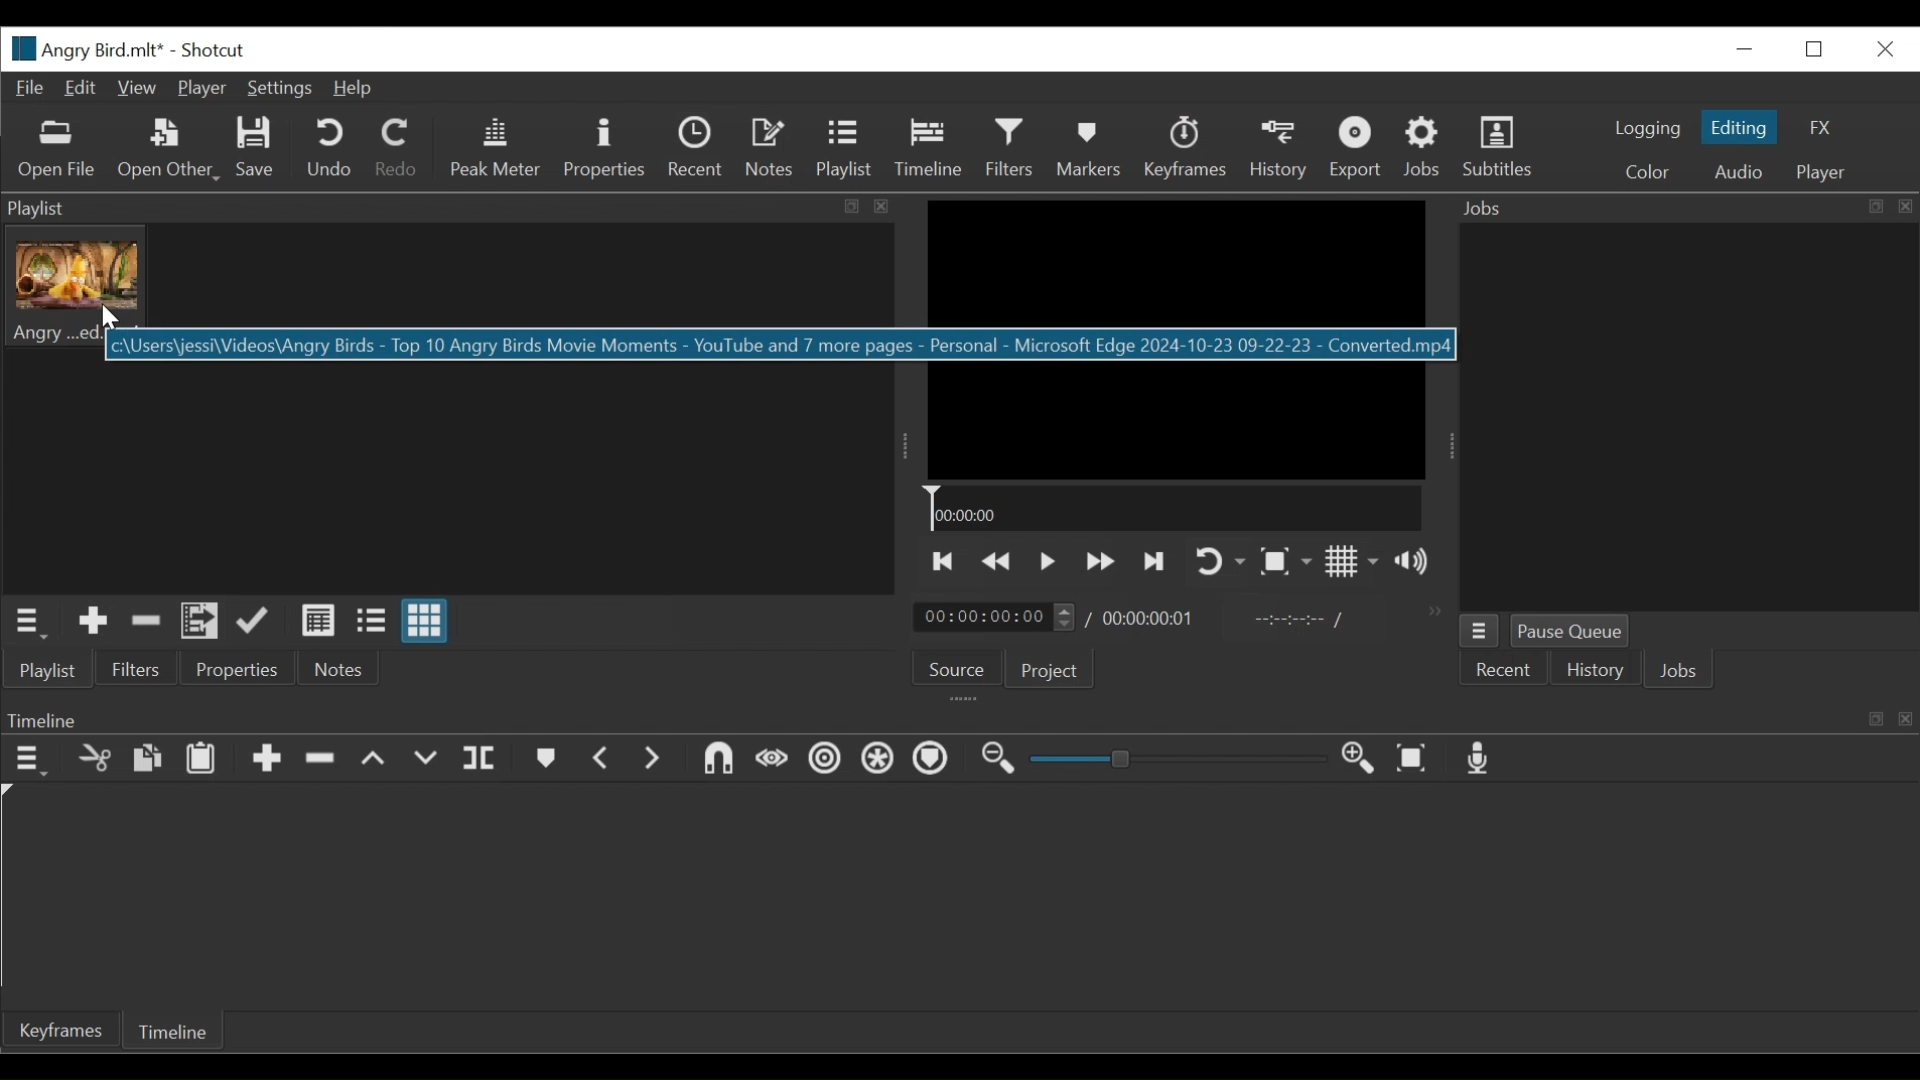 The width and height of the screenshot is (1920, 1080). Describe the element at coordinates (1685, 209) in the screenshot. I see `Jobs Panel` at that location.